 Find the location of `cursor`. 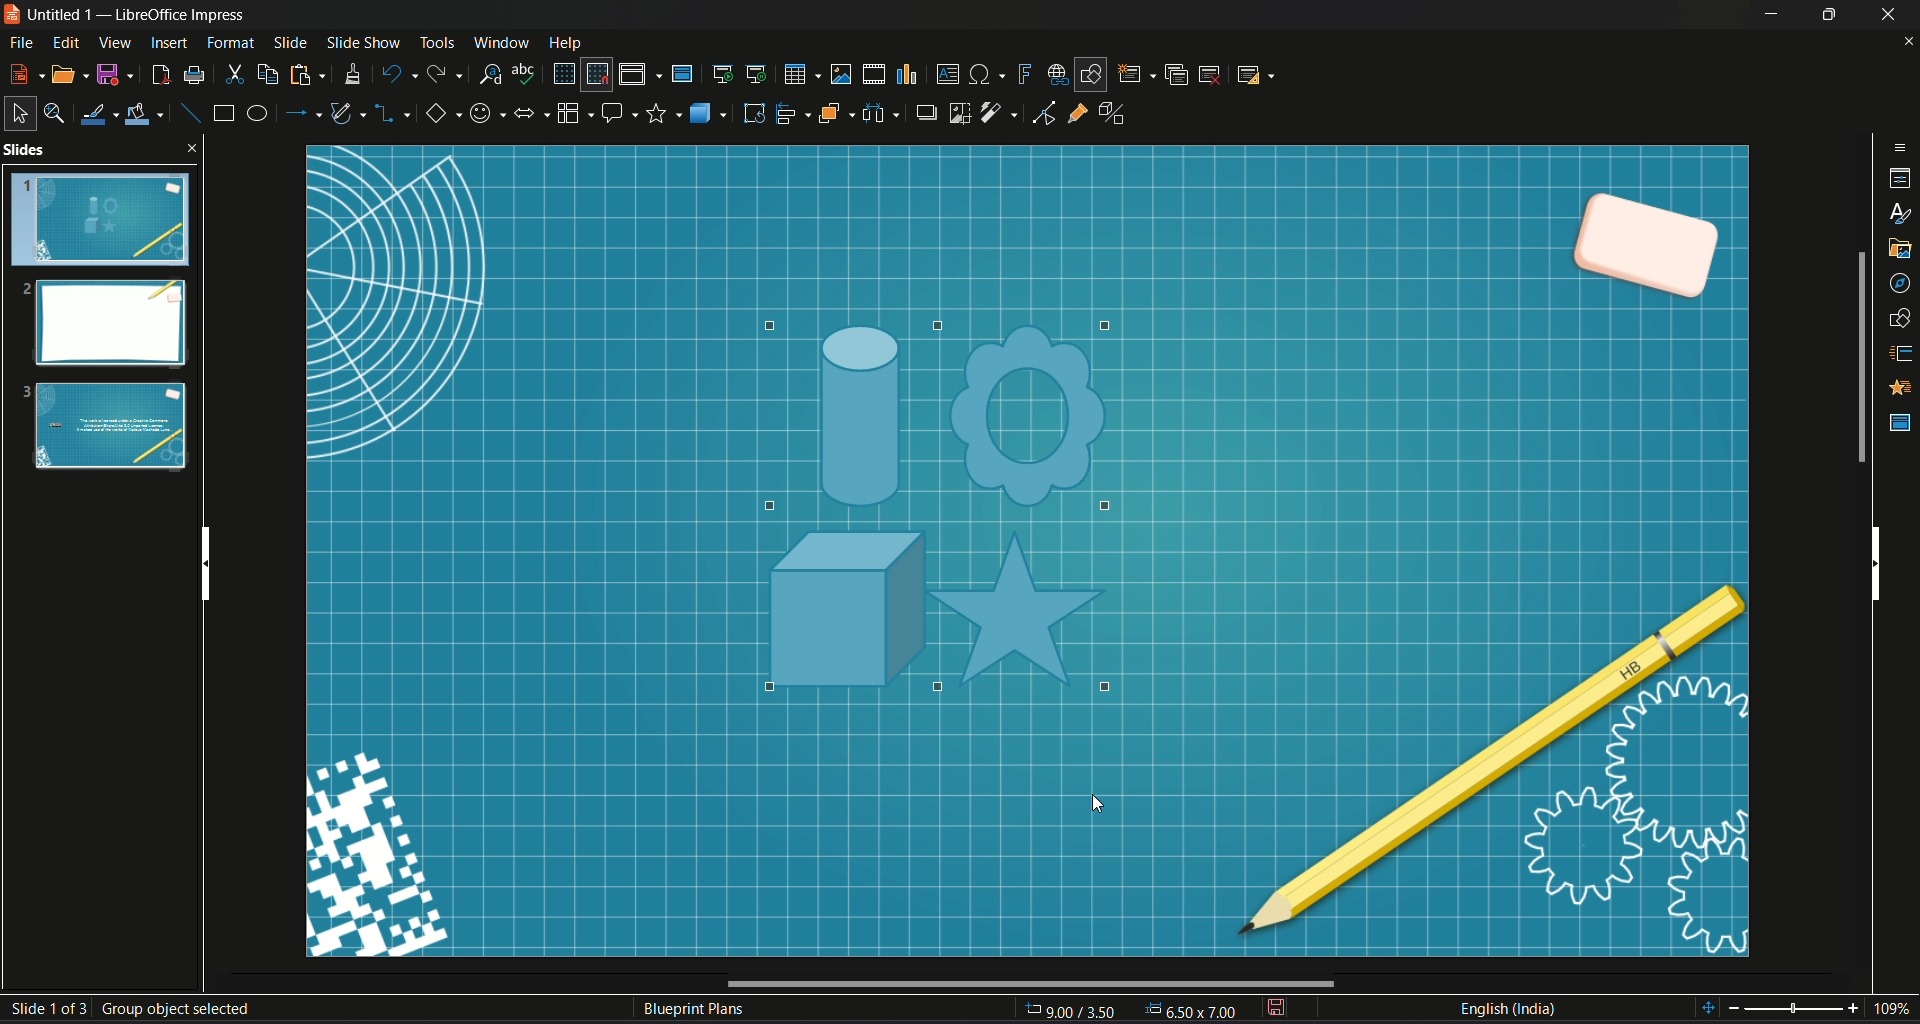

cursor is located at coordinates (1090, 797).